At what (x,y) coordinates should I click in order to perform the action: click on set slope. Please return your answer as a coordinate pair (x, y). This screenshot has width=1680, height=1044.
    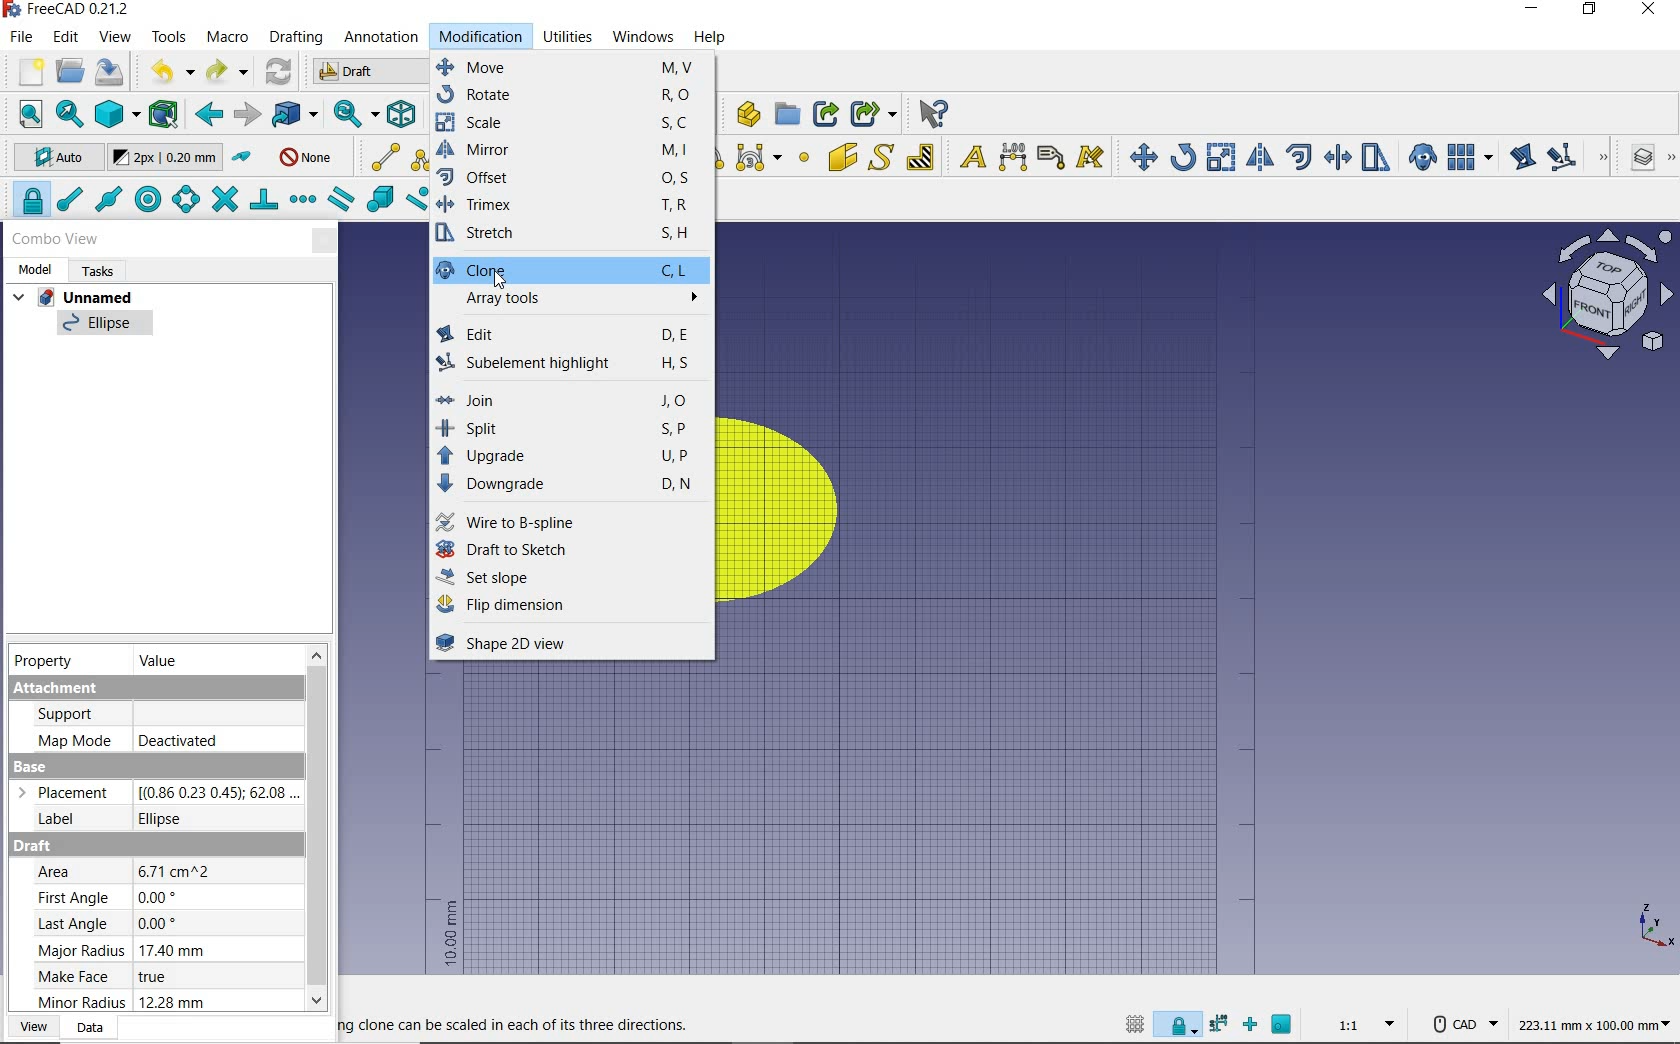
    Looking at the image, I should click on (564, 578).